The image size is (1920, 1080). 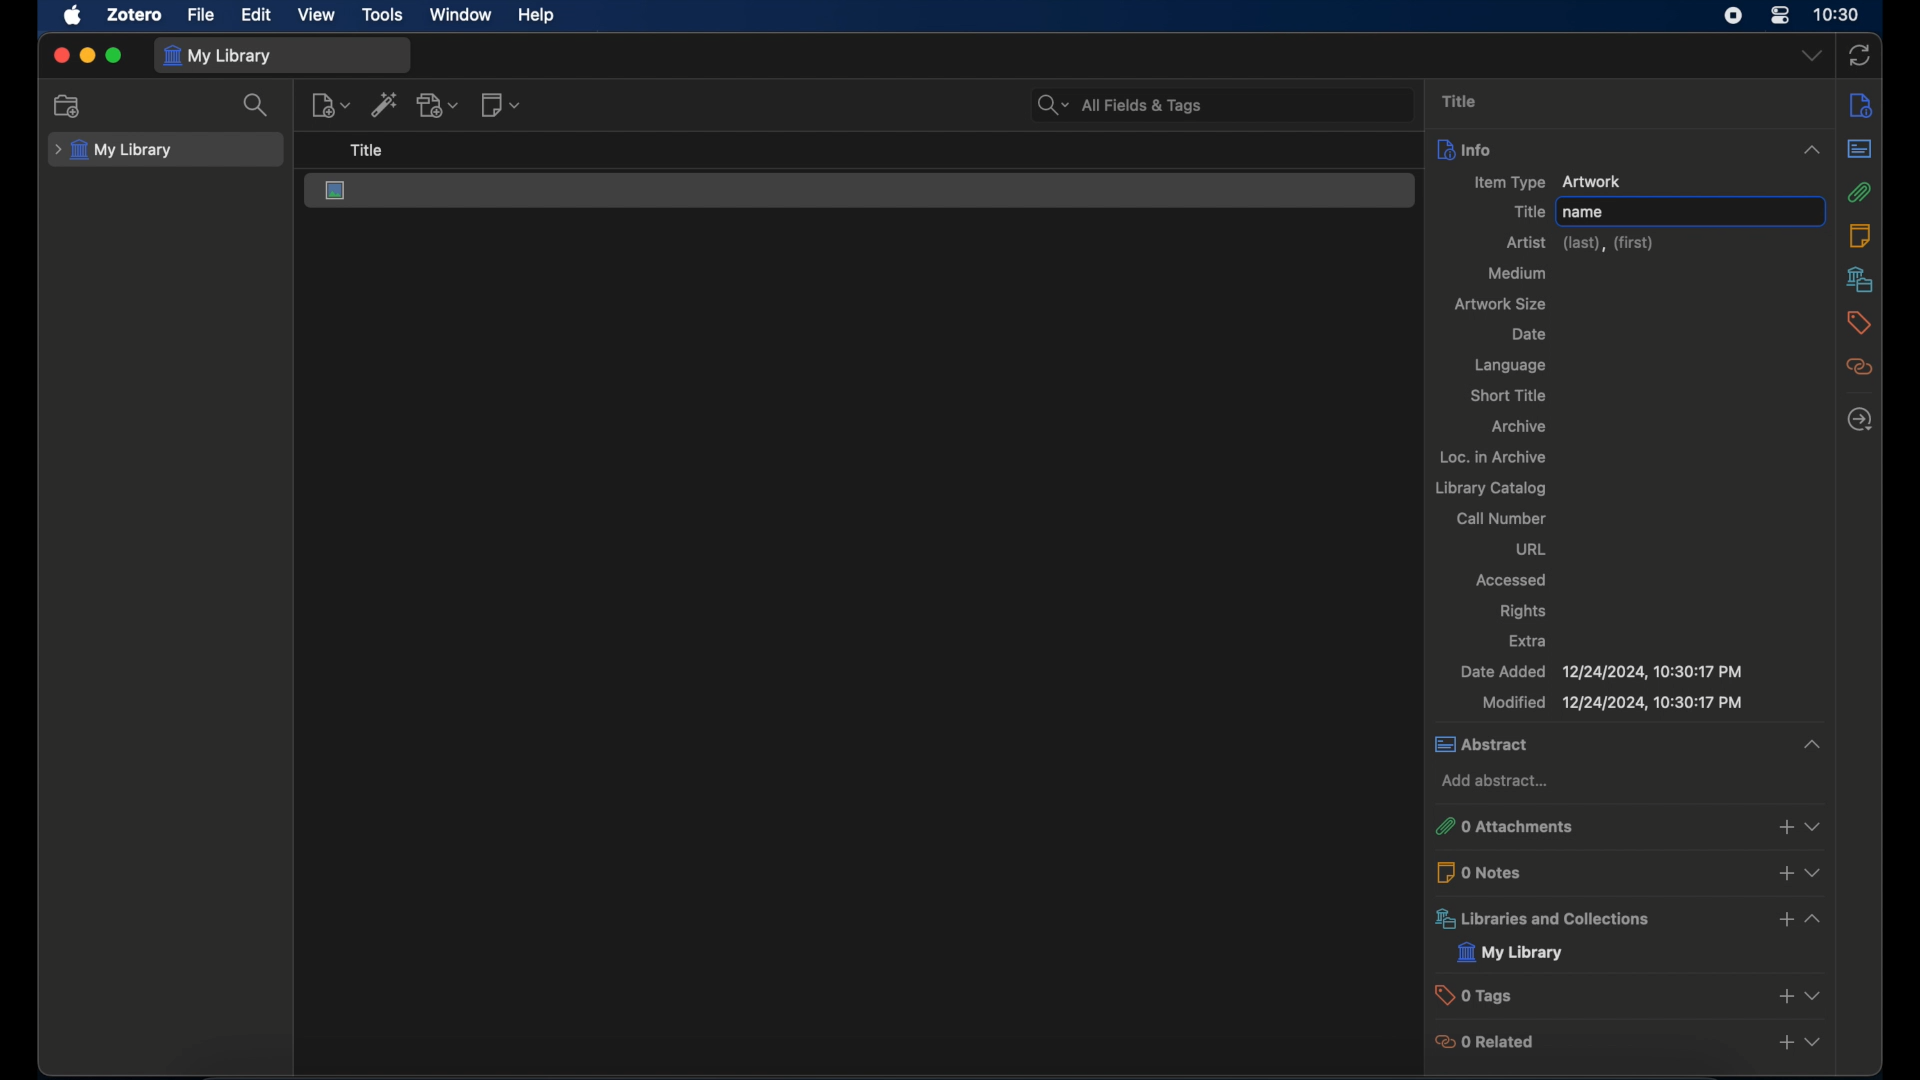 What do you see at coordinates (1861, 56) in the screenshot?
I see `sync` at bounding box center [1861, 56].